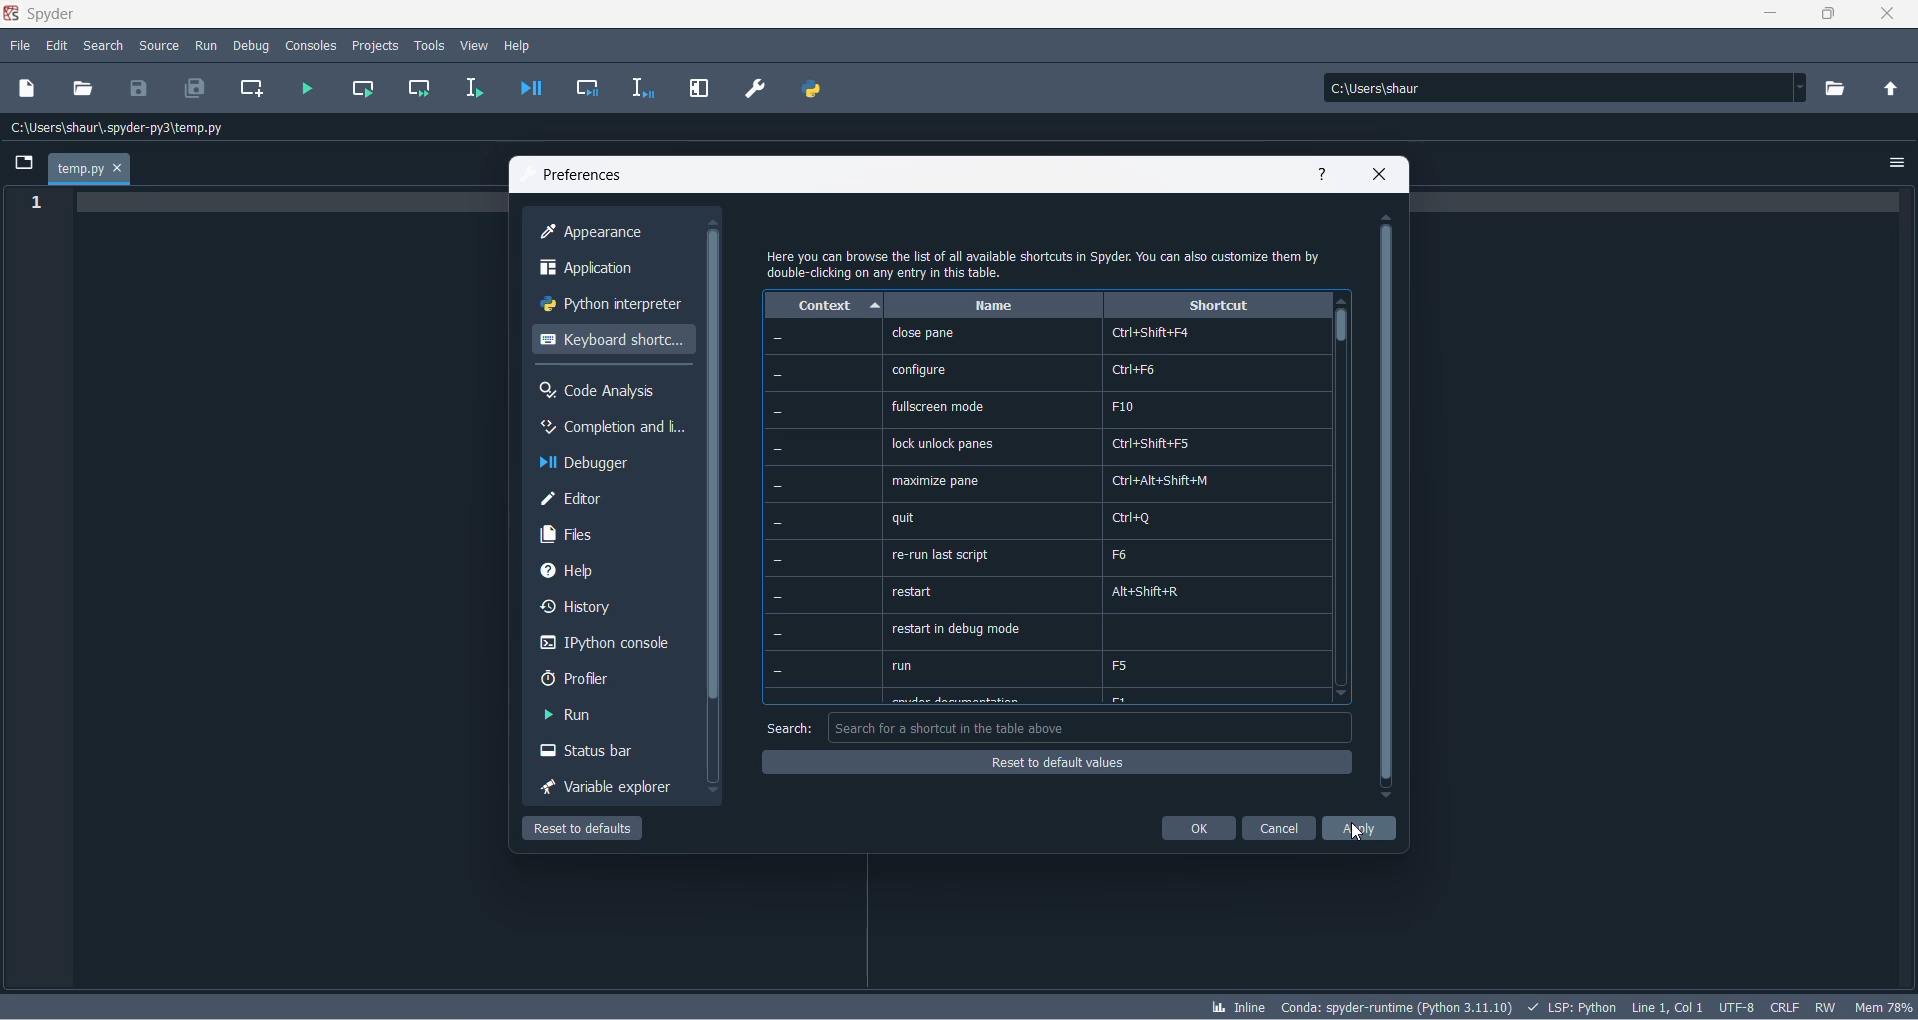 This screenshot has height=1020, width=1918. What do you see at coordinates (775, 447) in the screenshot?
I see `-` at bounding box center [775, 447].